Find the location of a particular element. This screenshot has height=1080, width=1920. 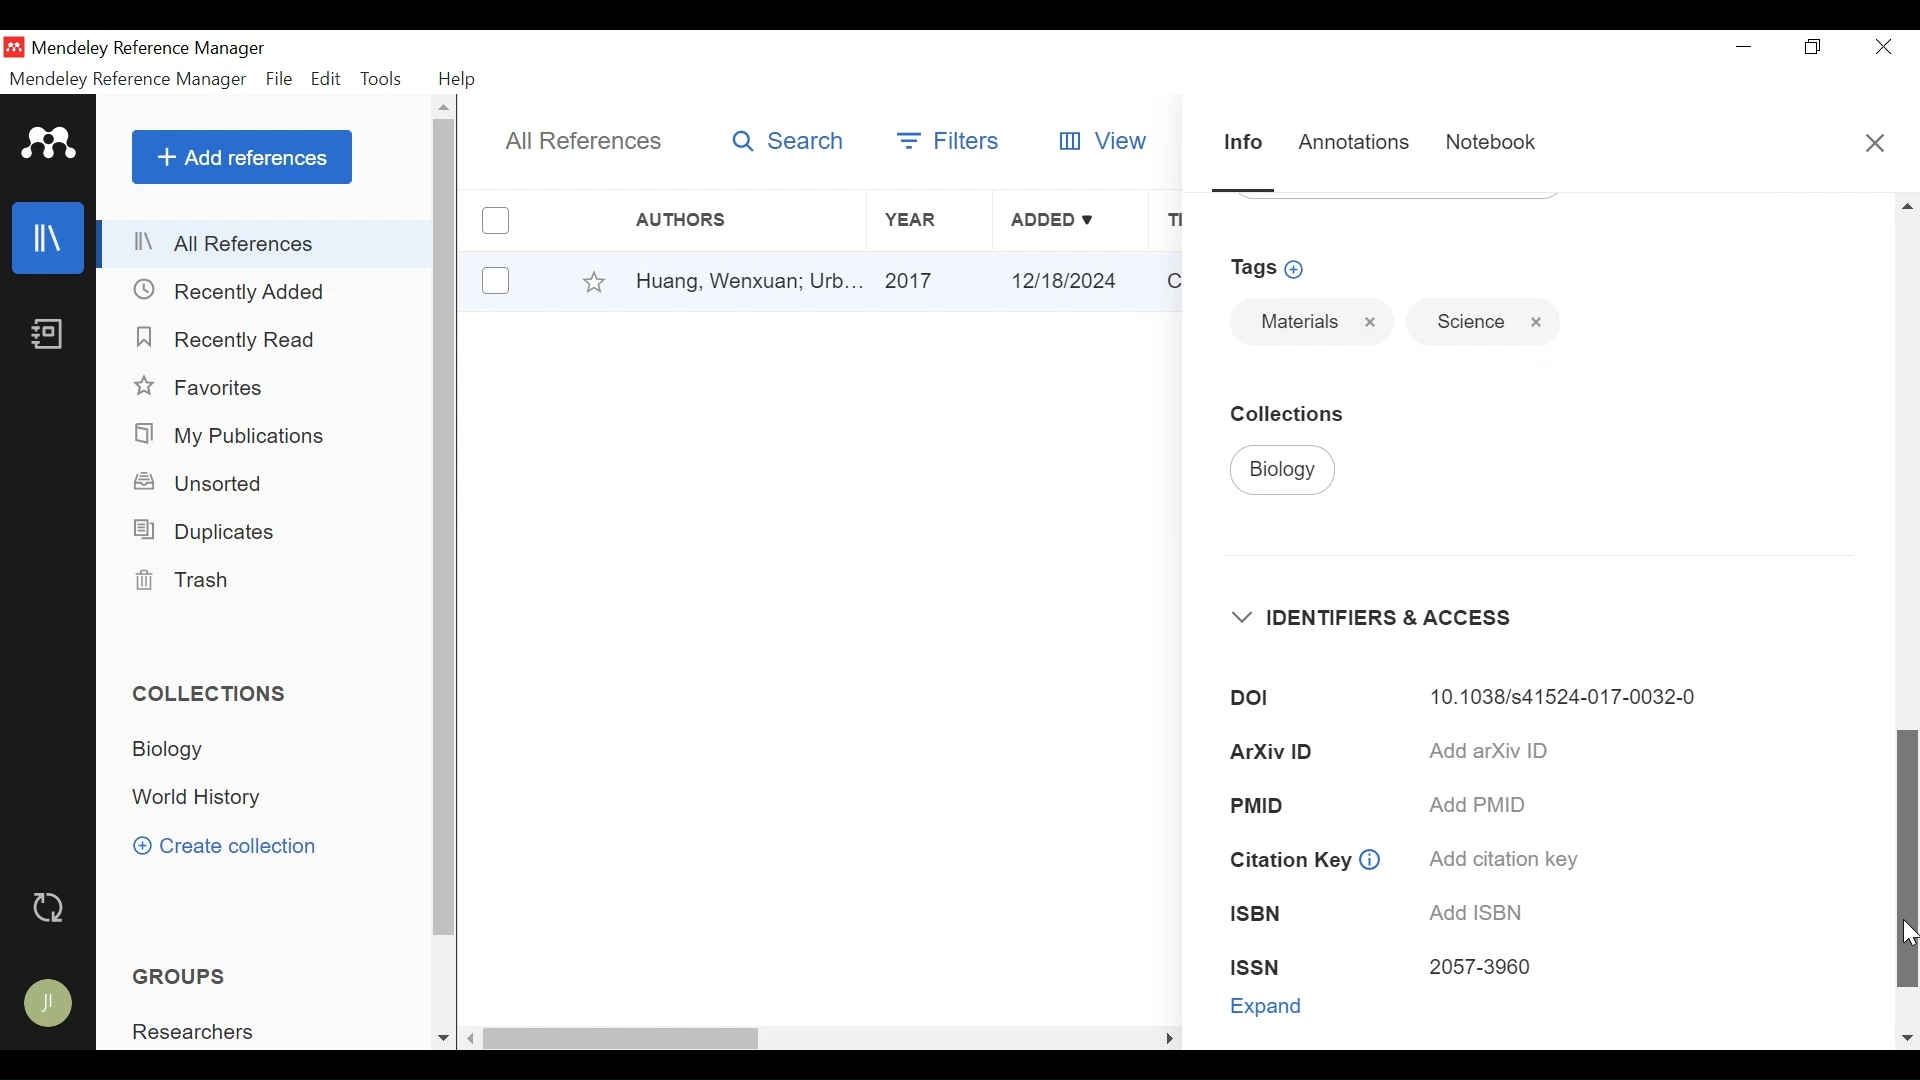

Notebook is located at coordinates (1490, 143).